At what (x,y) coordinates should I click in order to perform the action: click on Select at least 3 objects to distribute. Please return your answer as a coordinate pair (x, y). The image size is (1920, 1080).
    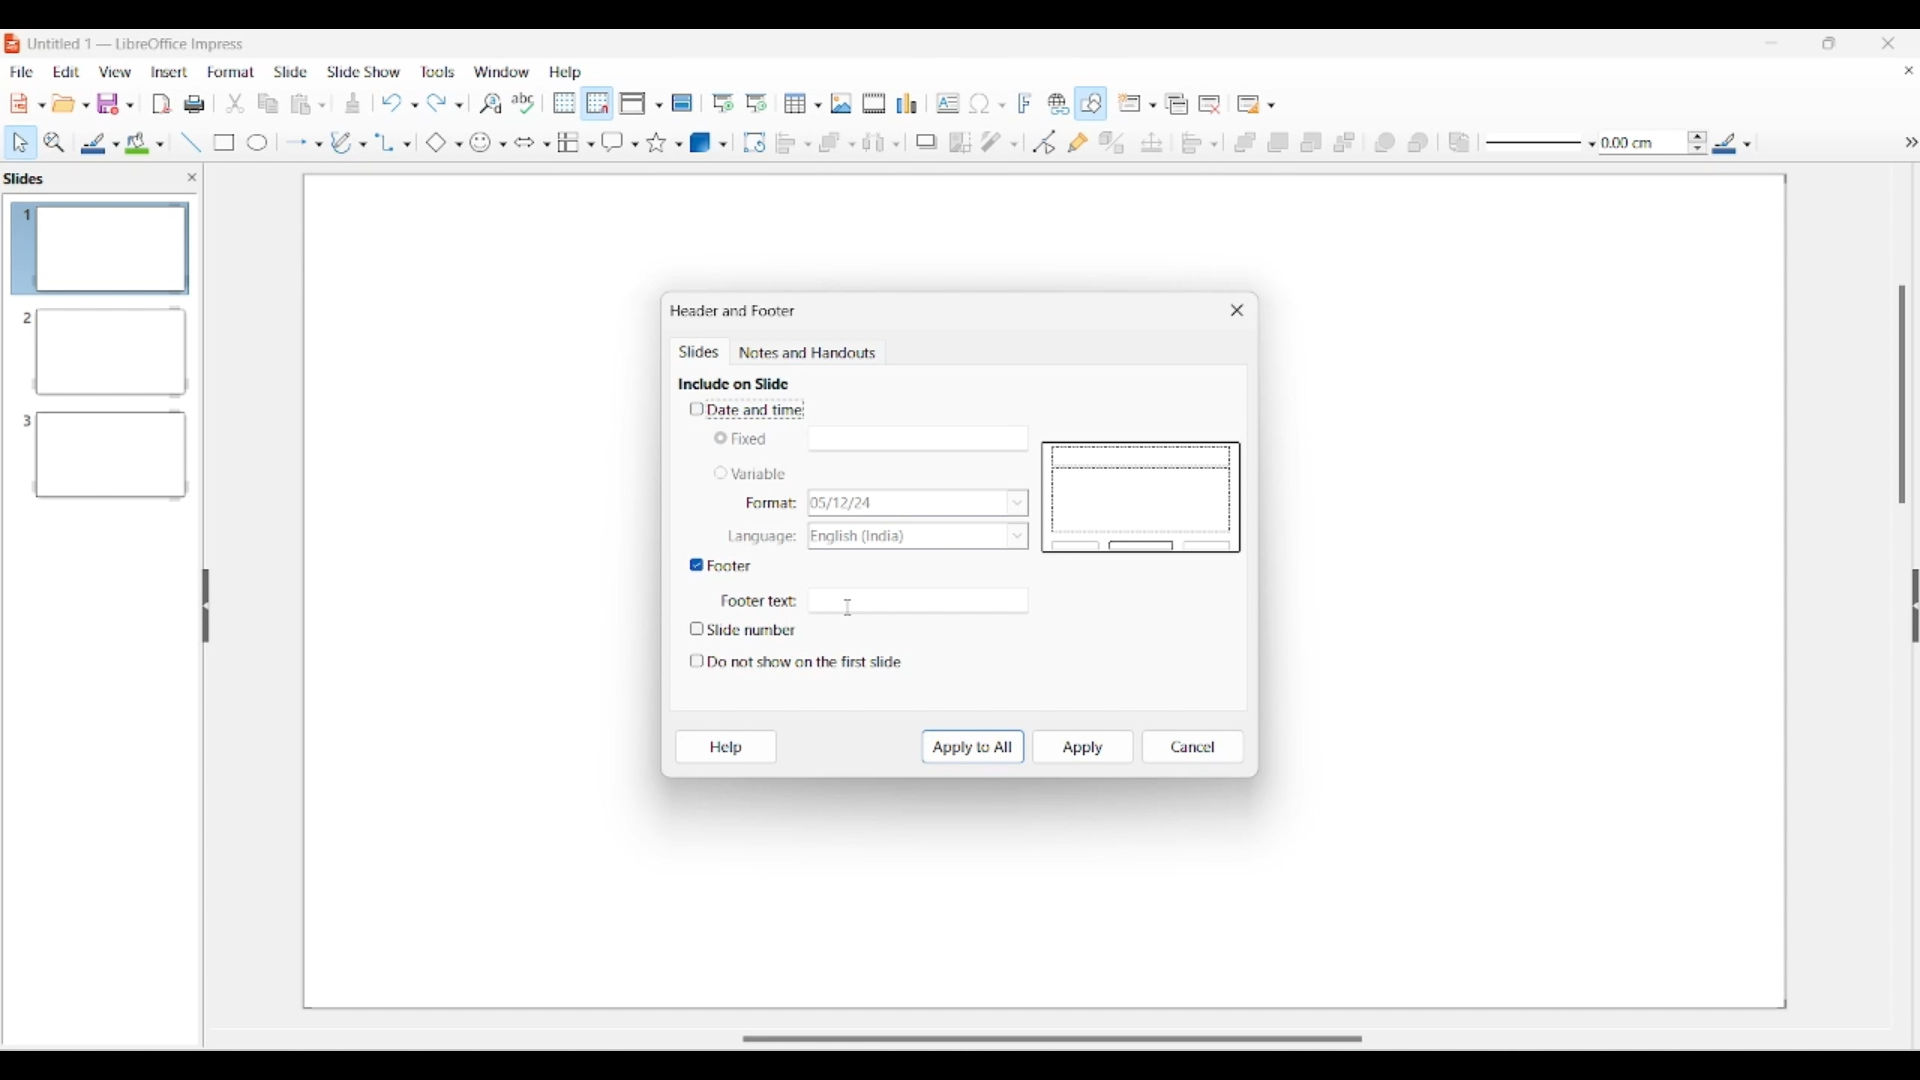
    Looking at the image, I should click on (881, 142).